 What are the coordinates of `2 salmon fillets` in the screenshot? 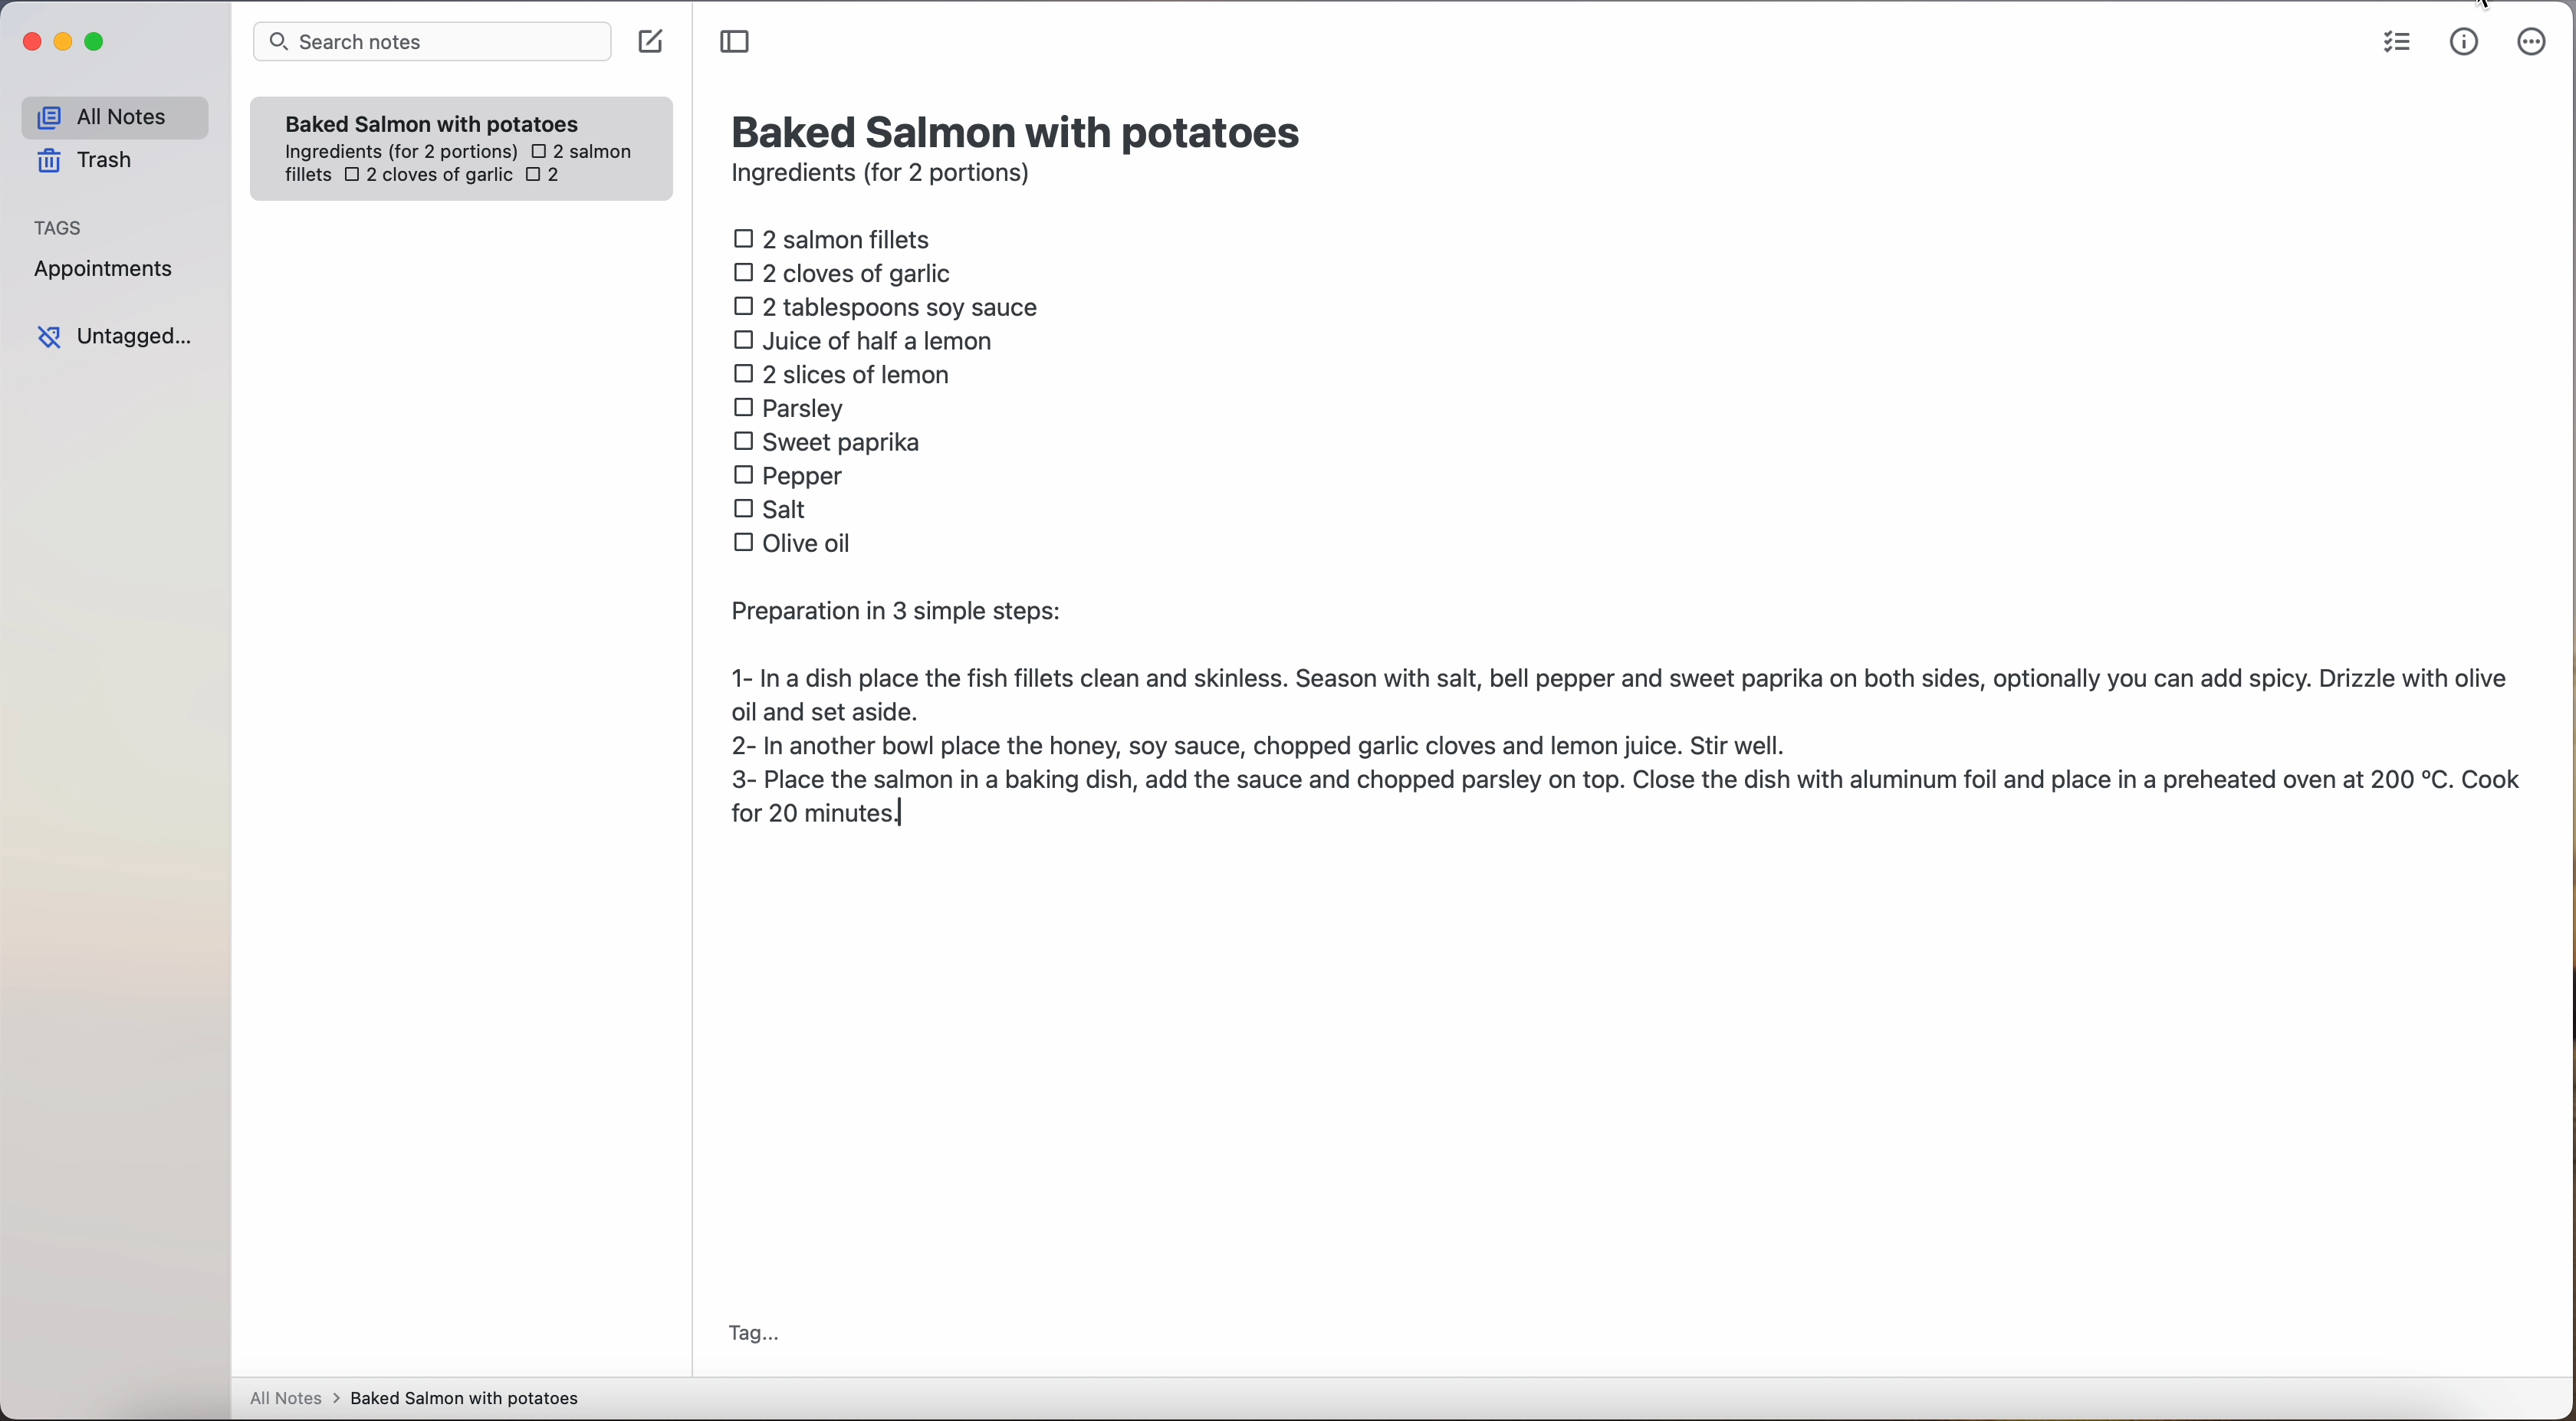 It's located at (839, 237).